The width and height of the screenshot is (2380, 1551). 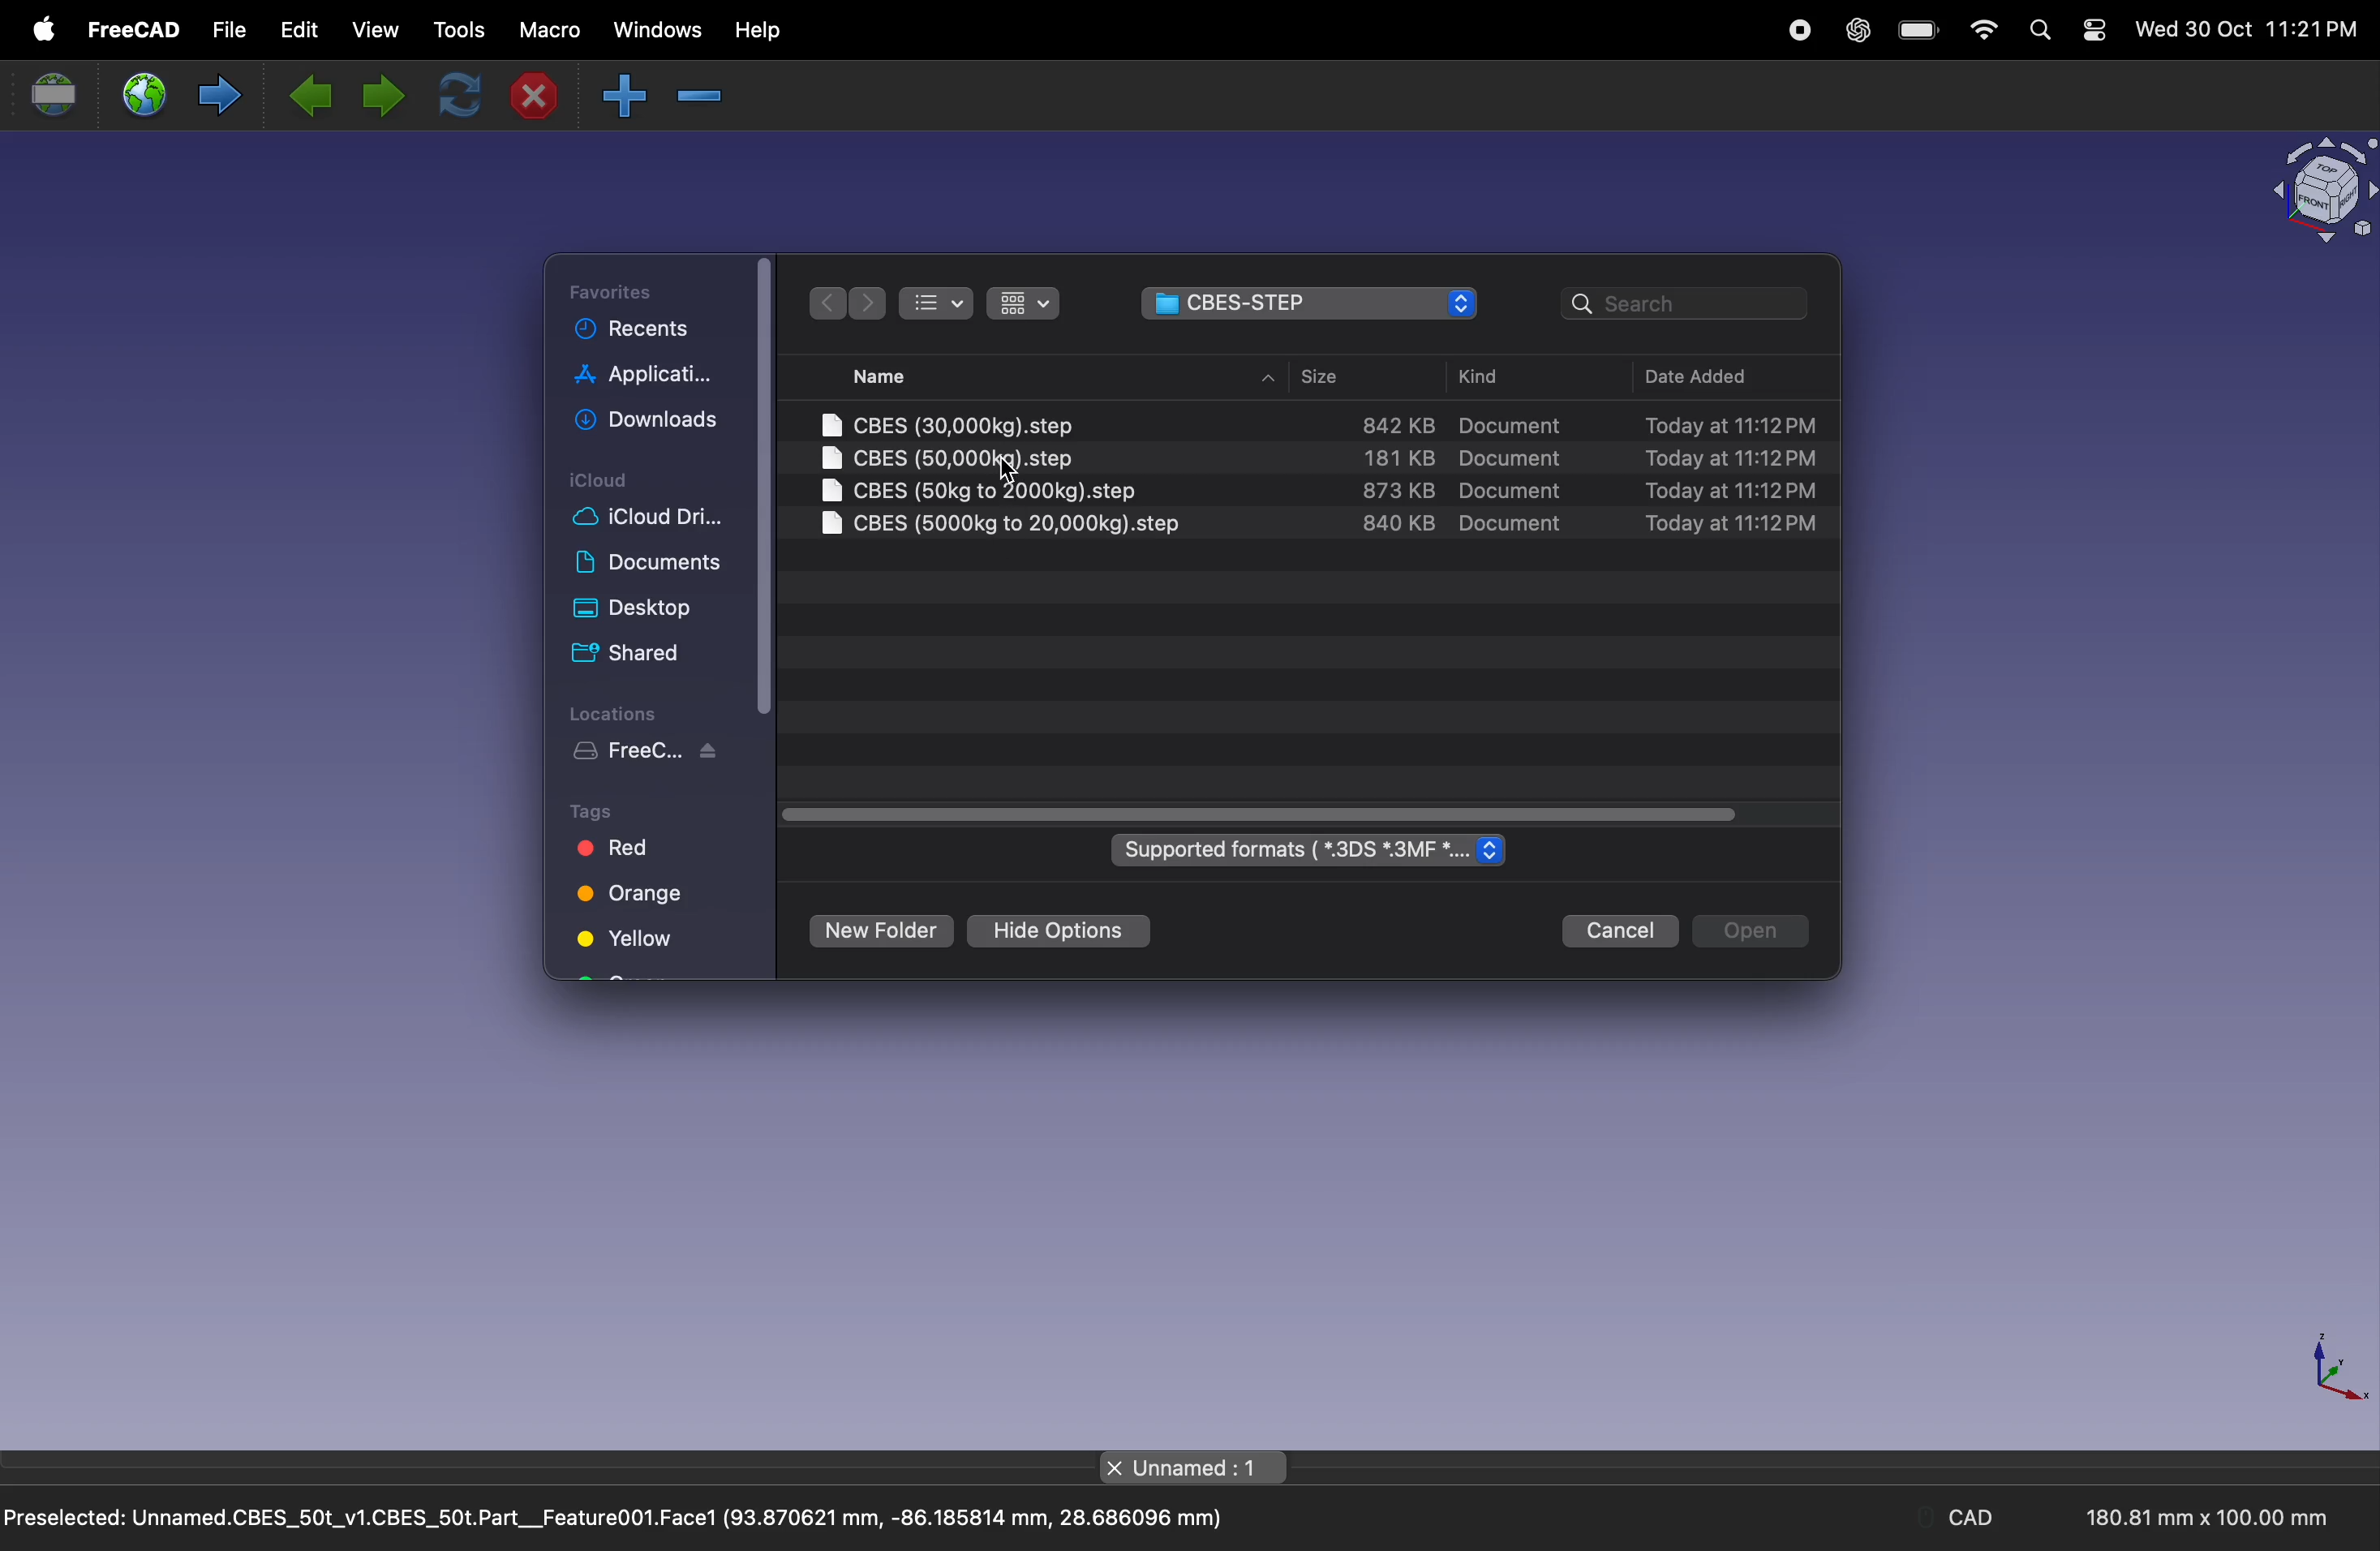 What do you see at coordinates (2328, 1370) in the screenshot?
I see `axis` at bounding box center [2328, 1370].